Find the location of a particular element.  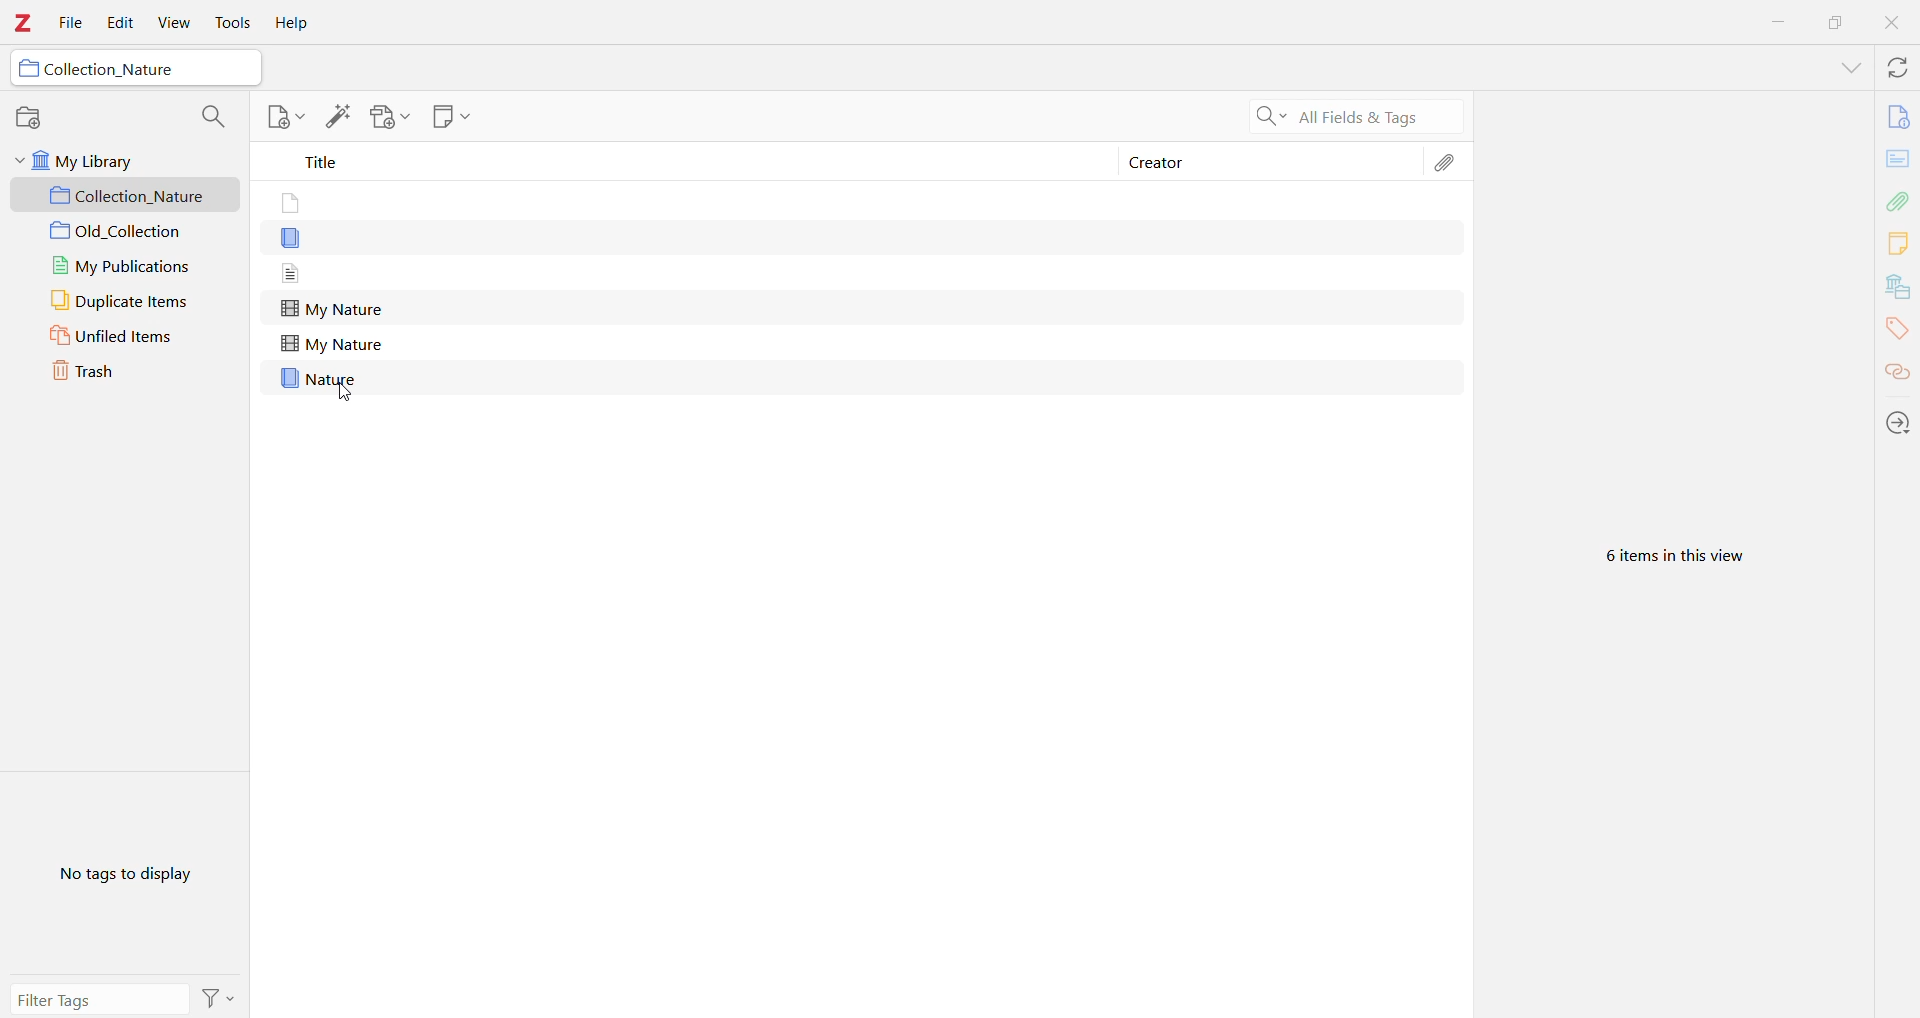

Search All Fields & Tags is located at coordinates (1350, 117).